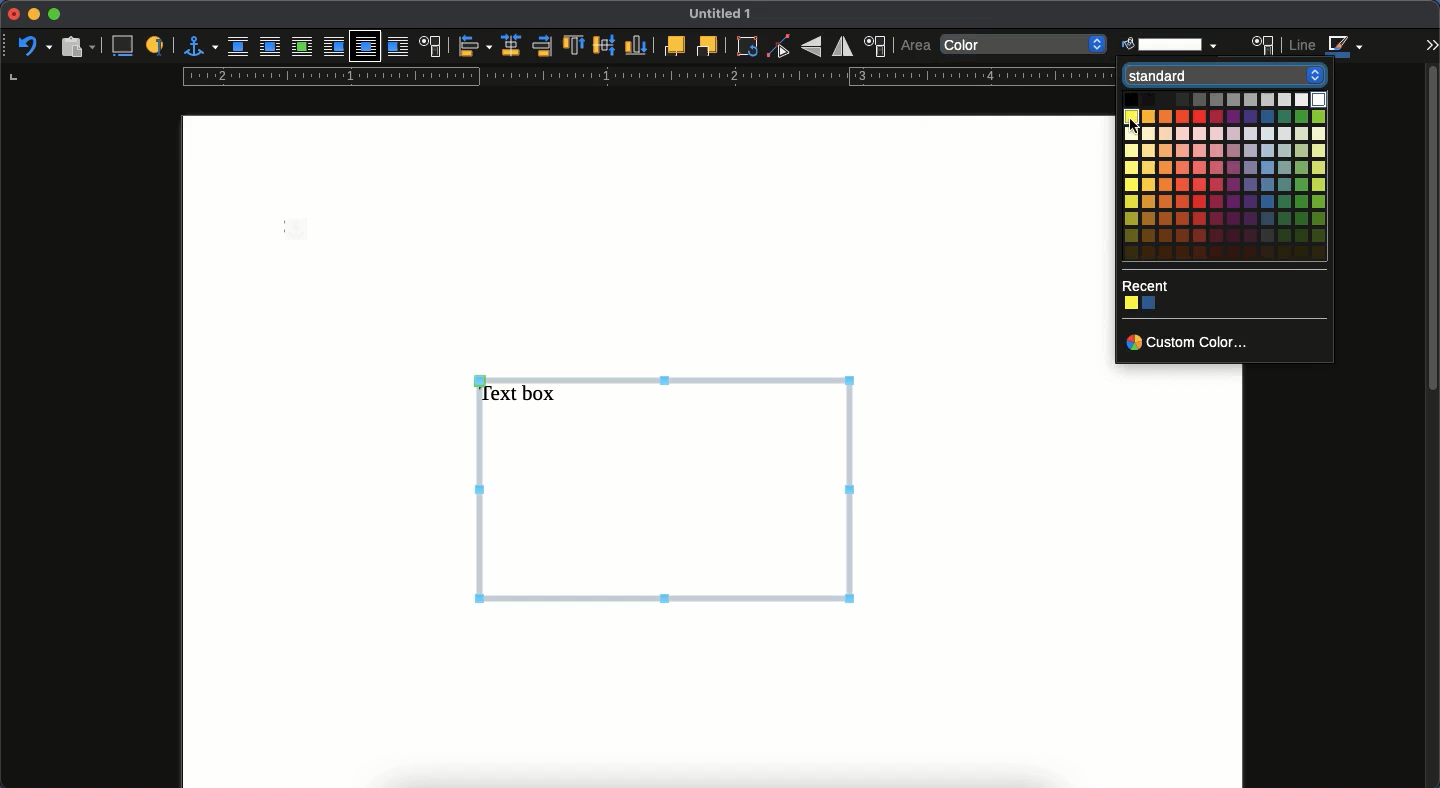  Describe the element at coordinates (509, 46) in the screenshot. I see `centered` at that location.